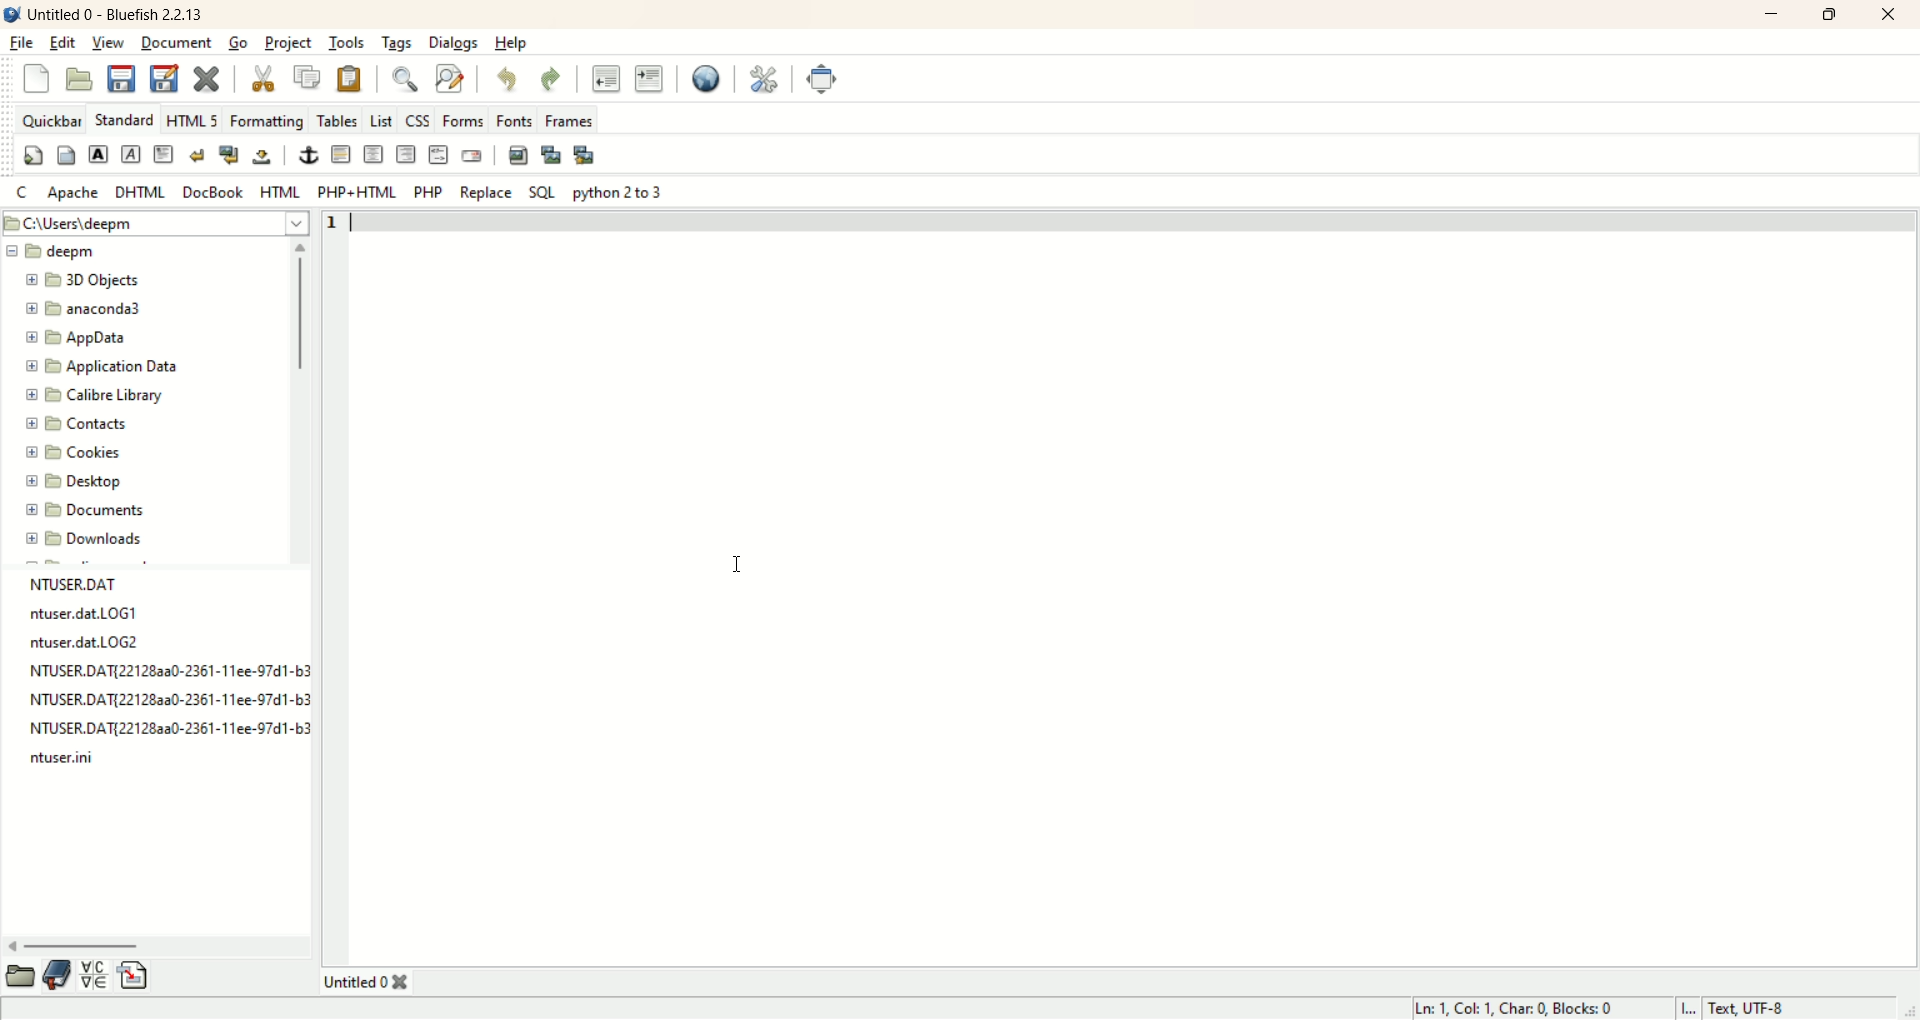 The width and height of the screenshot is (1920, 1020). What do you see at coordinates (1832, 15) in the screenshot?
I see `maximize` at bounding box center [1832, 15].